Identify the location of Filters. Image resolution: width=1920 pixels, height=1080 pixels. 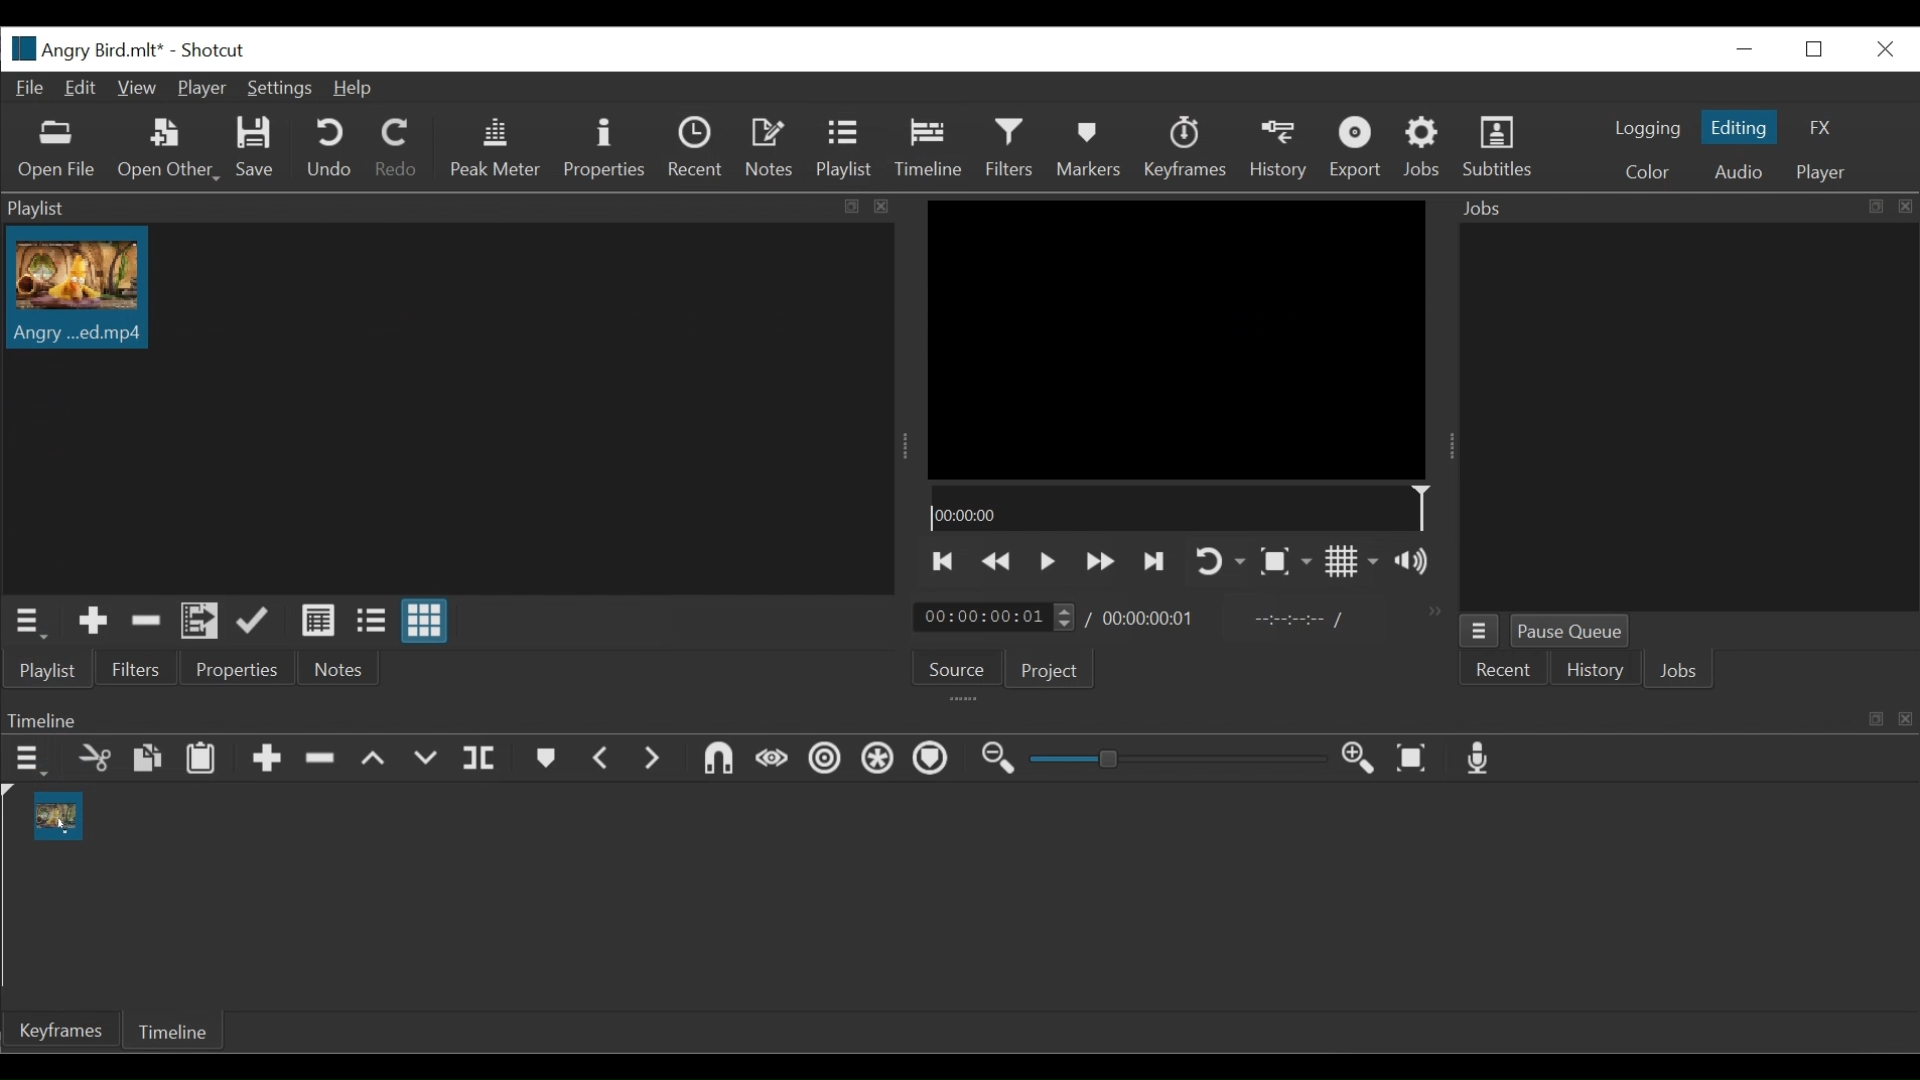
(135, 672).